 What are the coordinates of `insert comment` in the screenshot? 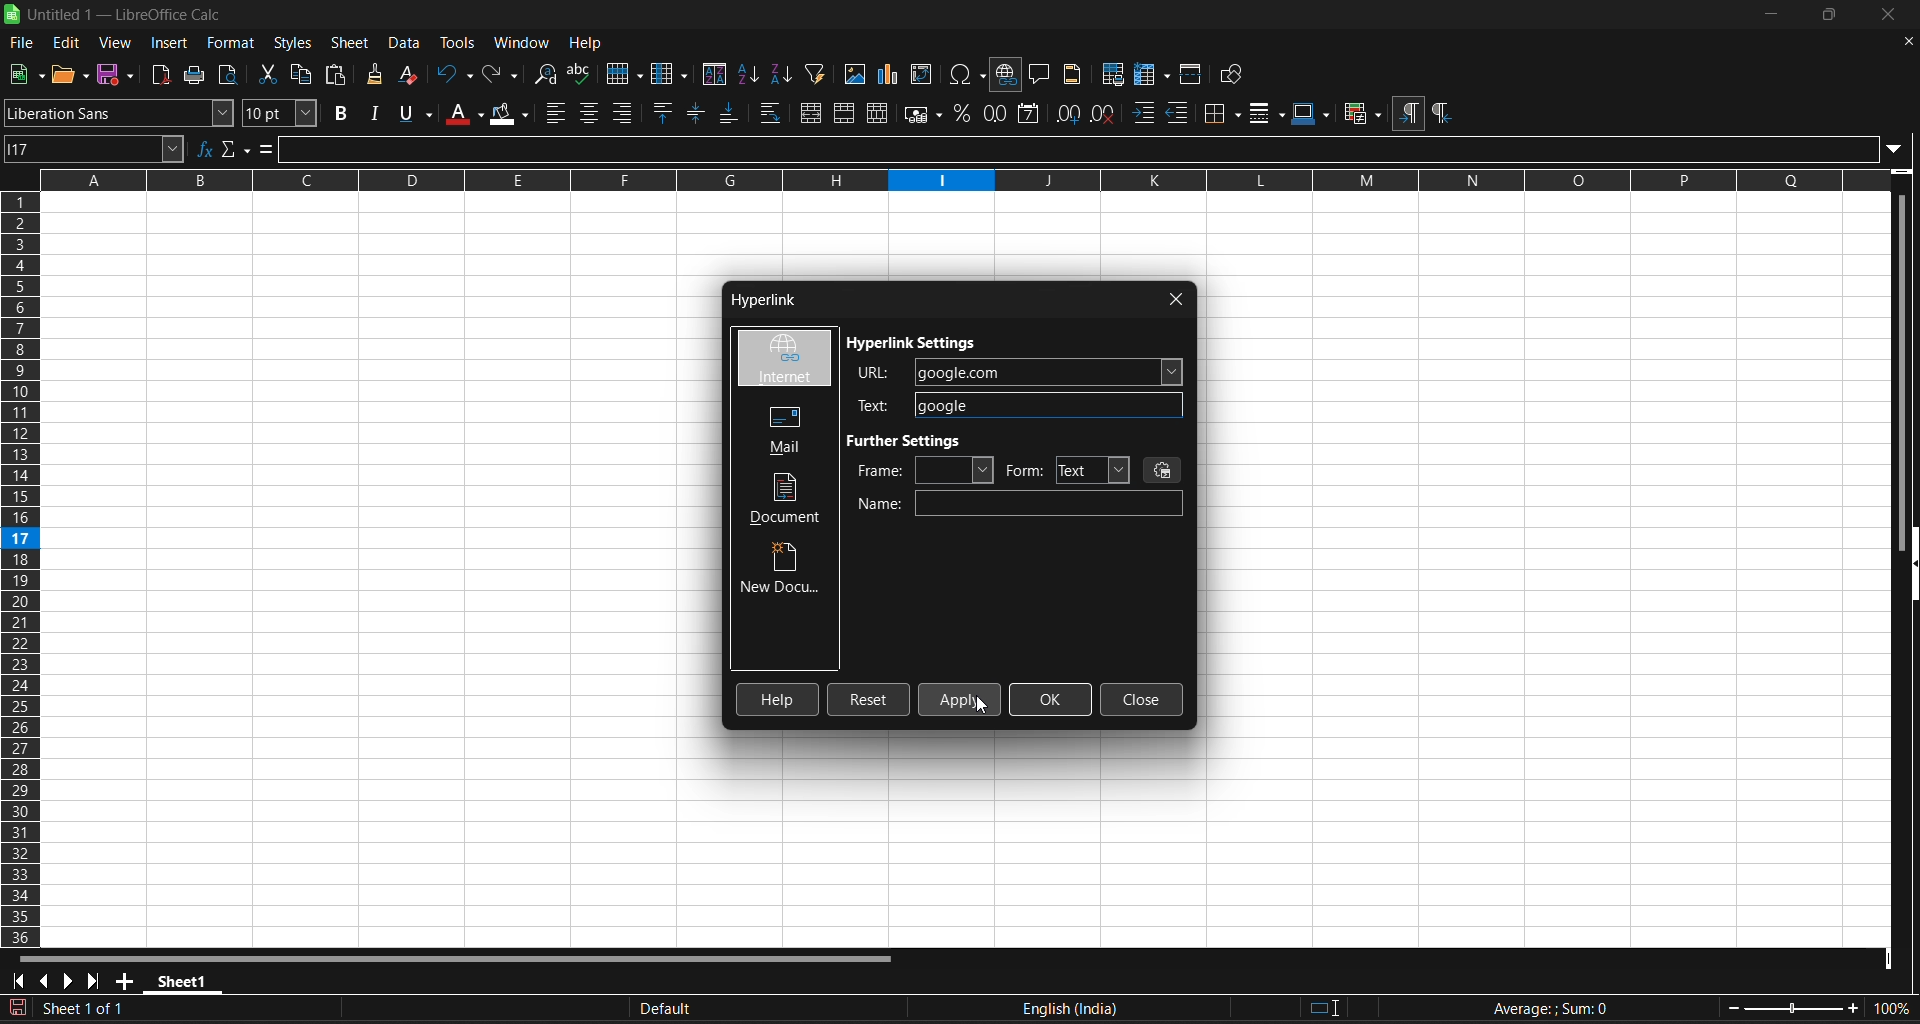 It's located at (1041, 73).